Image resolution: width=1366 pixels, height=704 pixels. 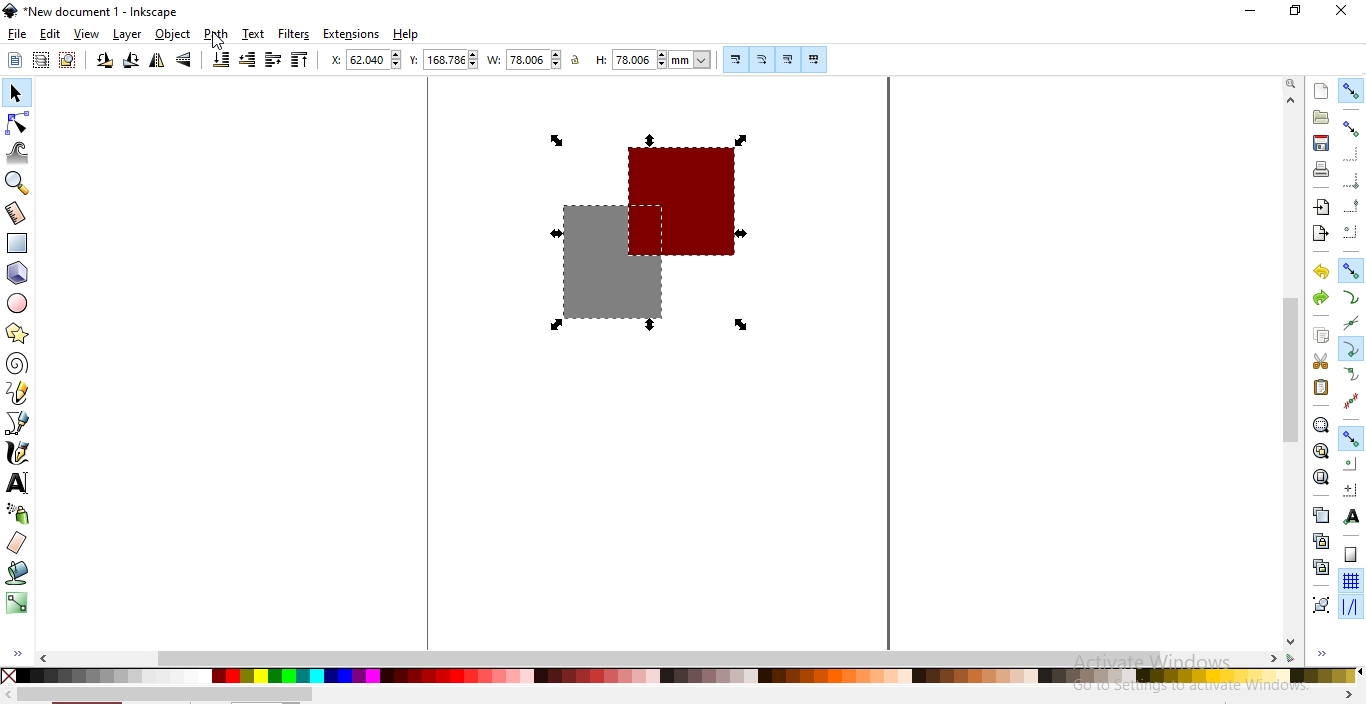 What do you see at coordinates (1351, 555) in the screenshot?
I see `snap to page border` at bounding box center [1351, 555].